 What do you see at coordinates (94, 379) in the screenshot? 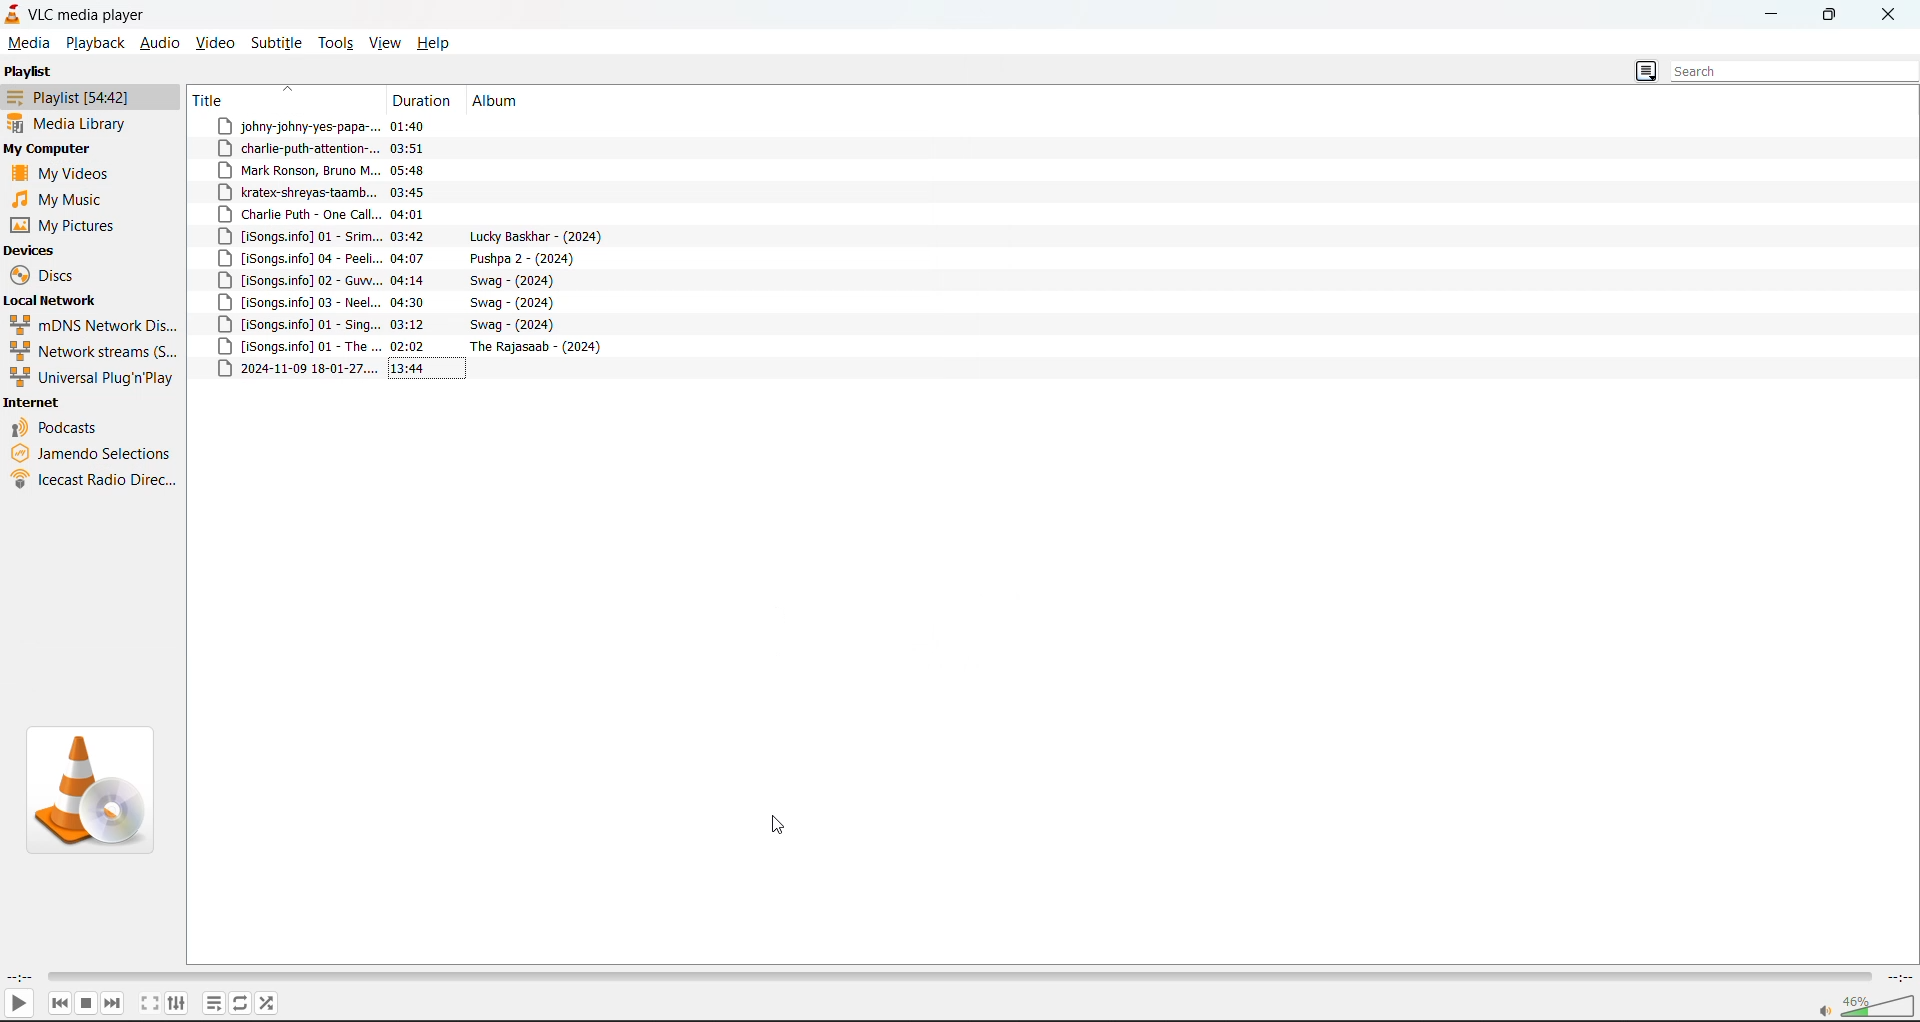
I see `universal plug n play` at bounding box center [94, 379].